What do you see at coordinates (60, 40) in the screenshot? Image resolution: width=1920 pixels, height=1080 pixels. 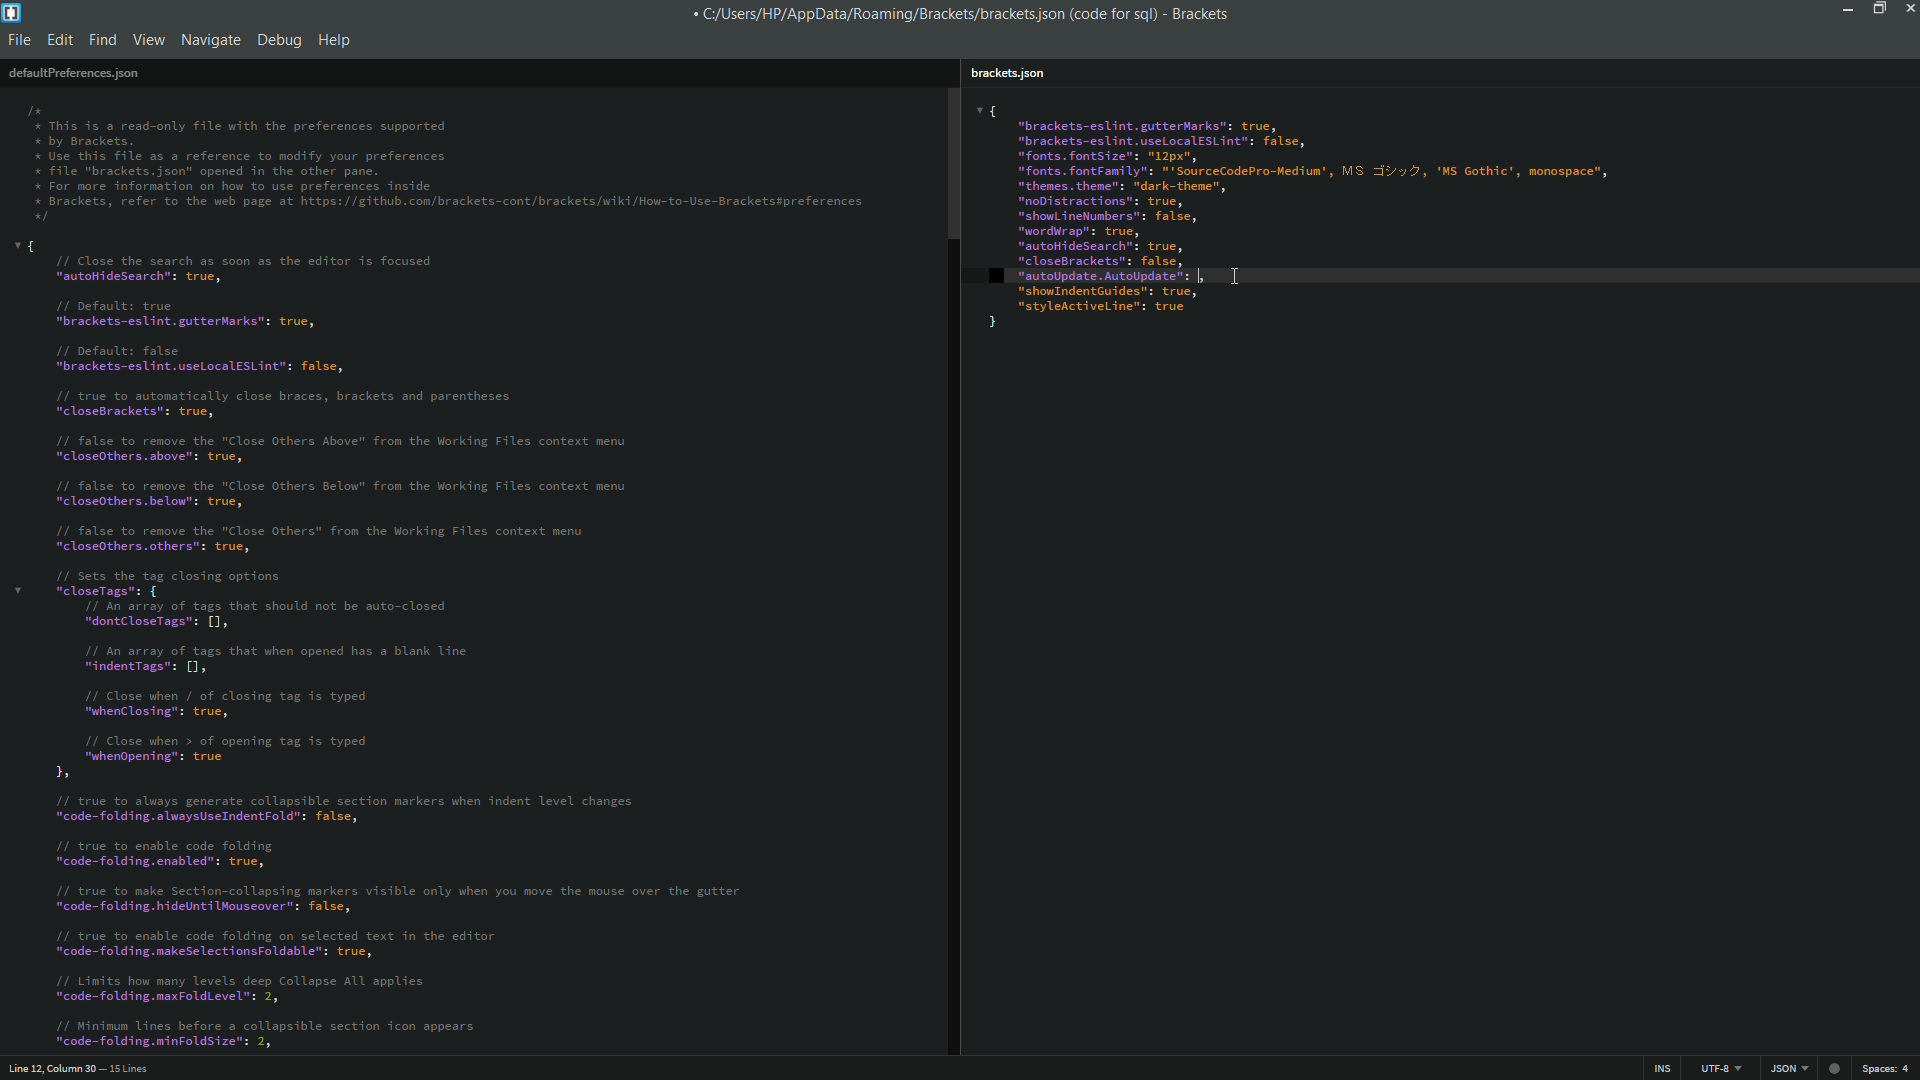 I see `edit menu` at bounding box center [60, 40].